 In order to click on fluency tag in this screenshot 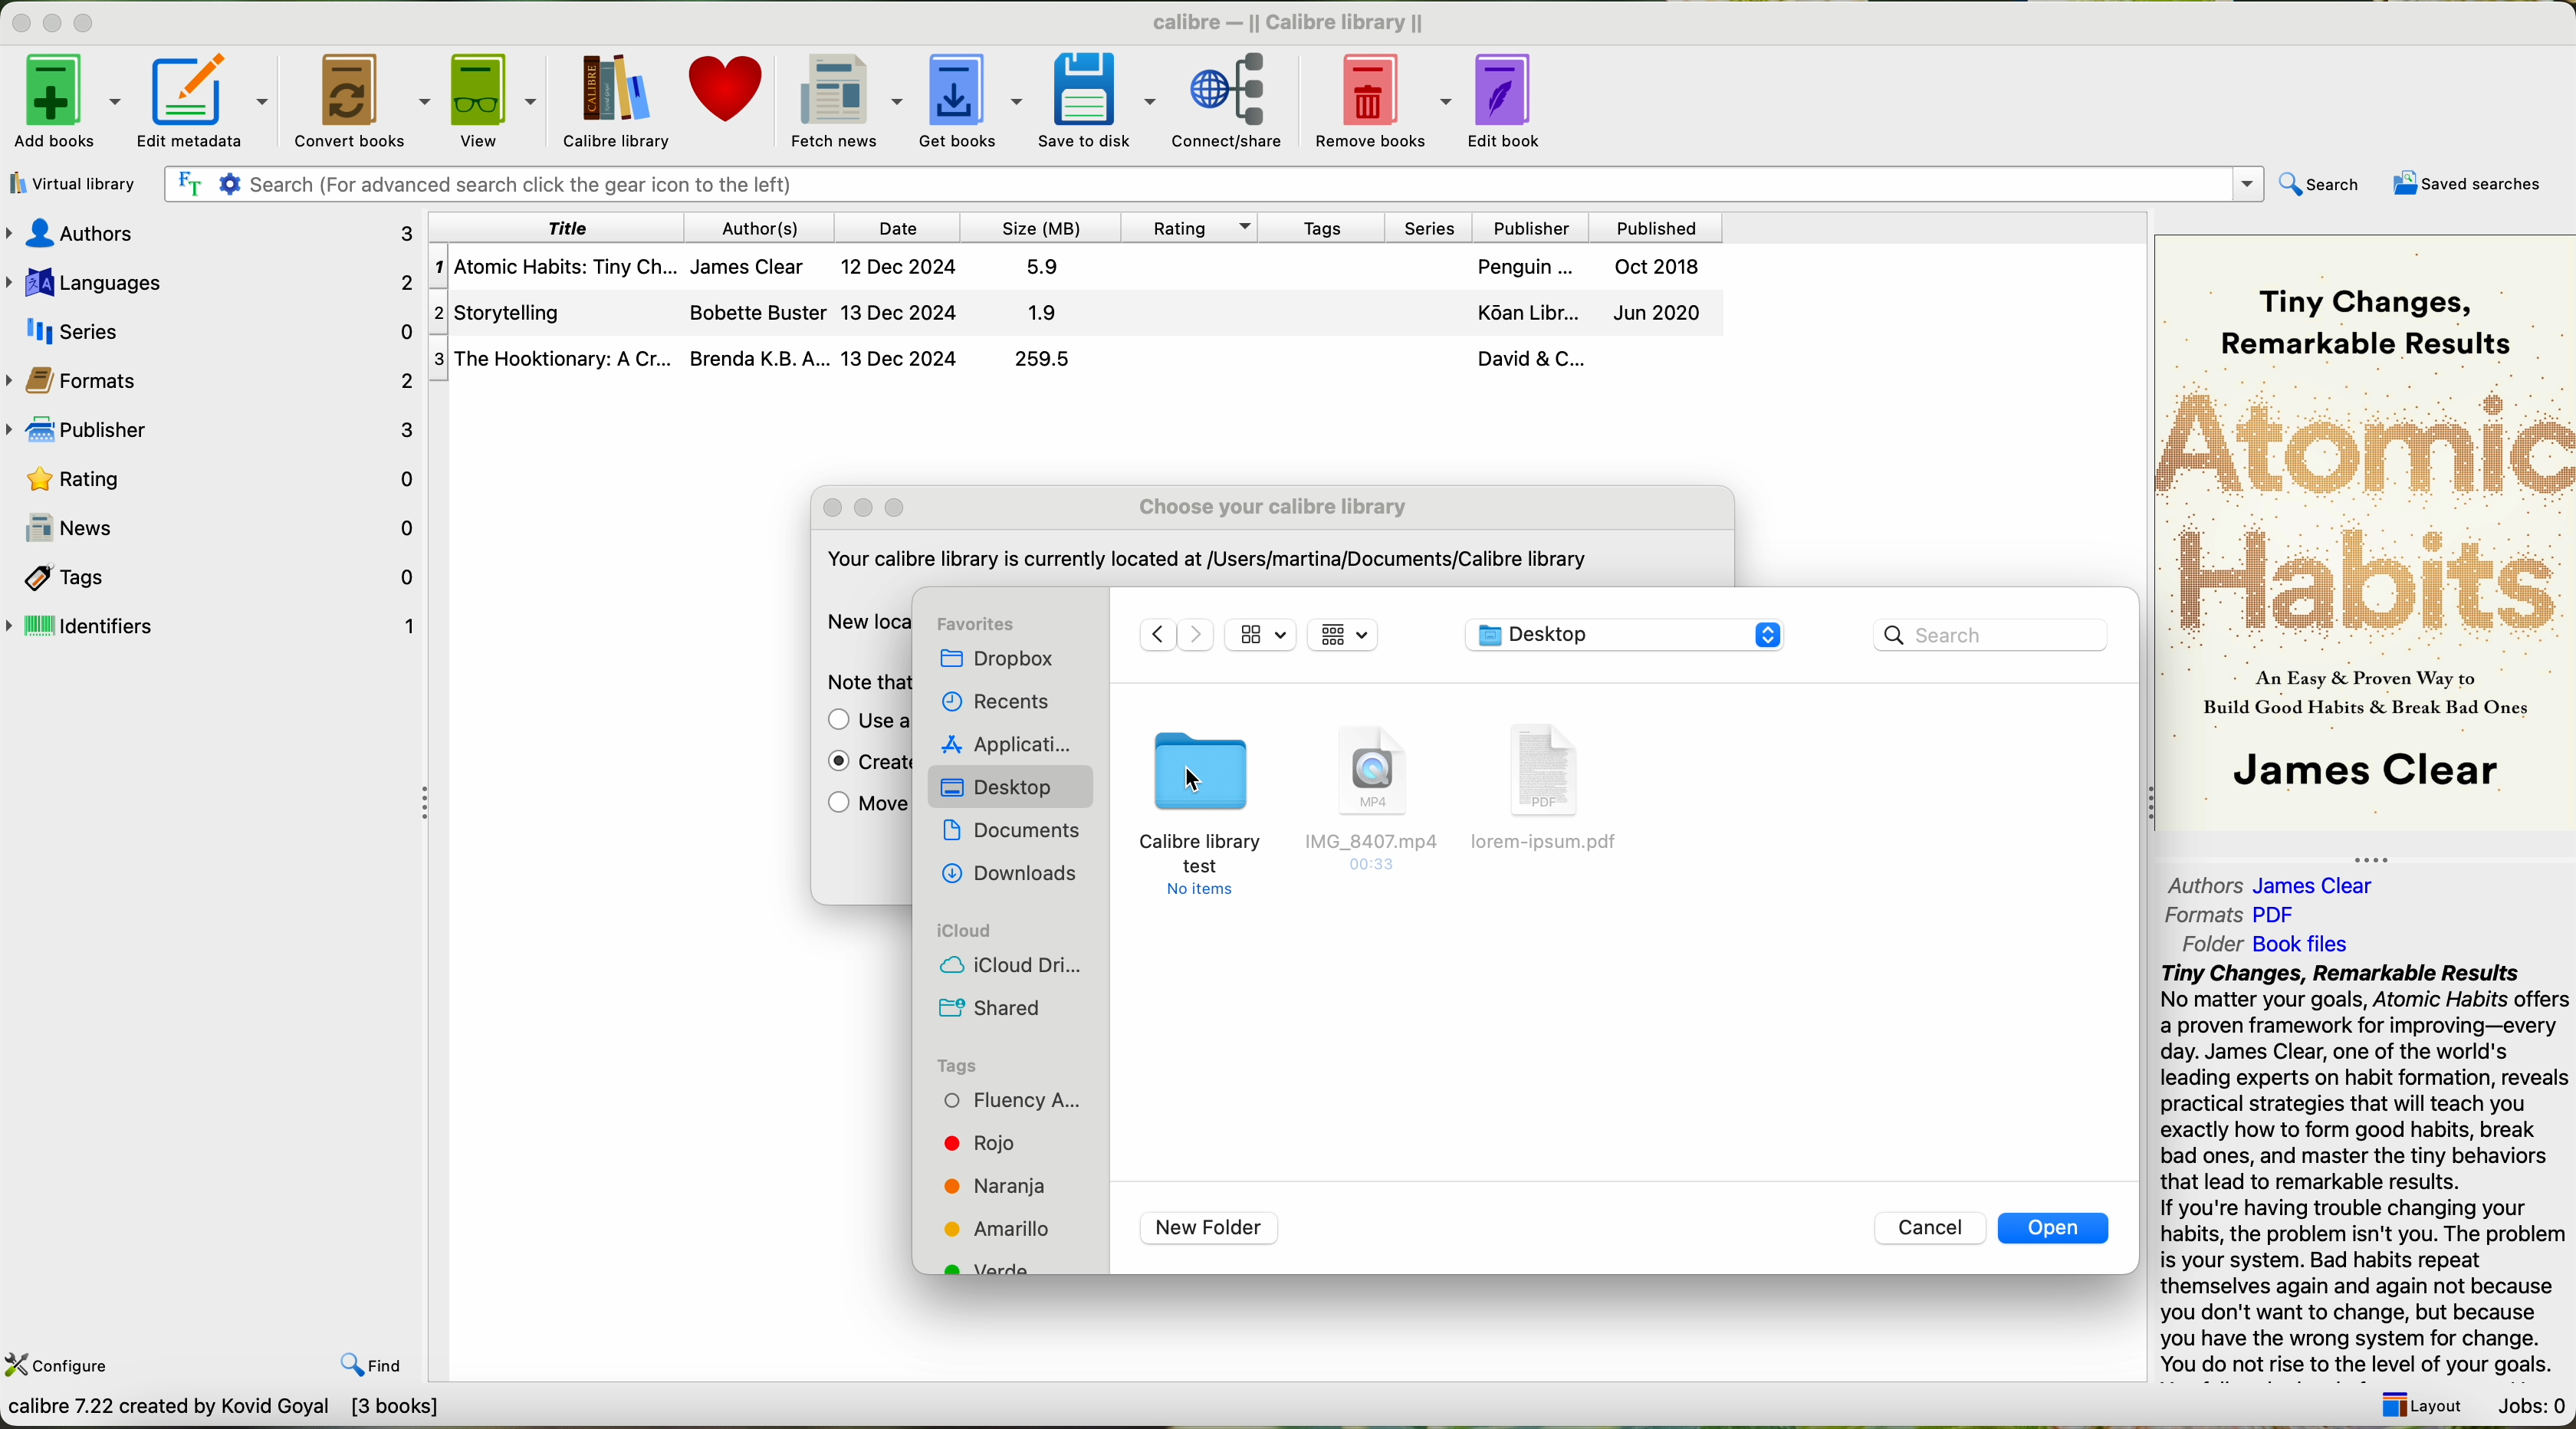, I will do `click(1011, 1100)`.